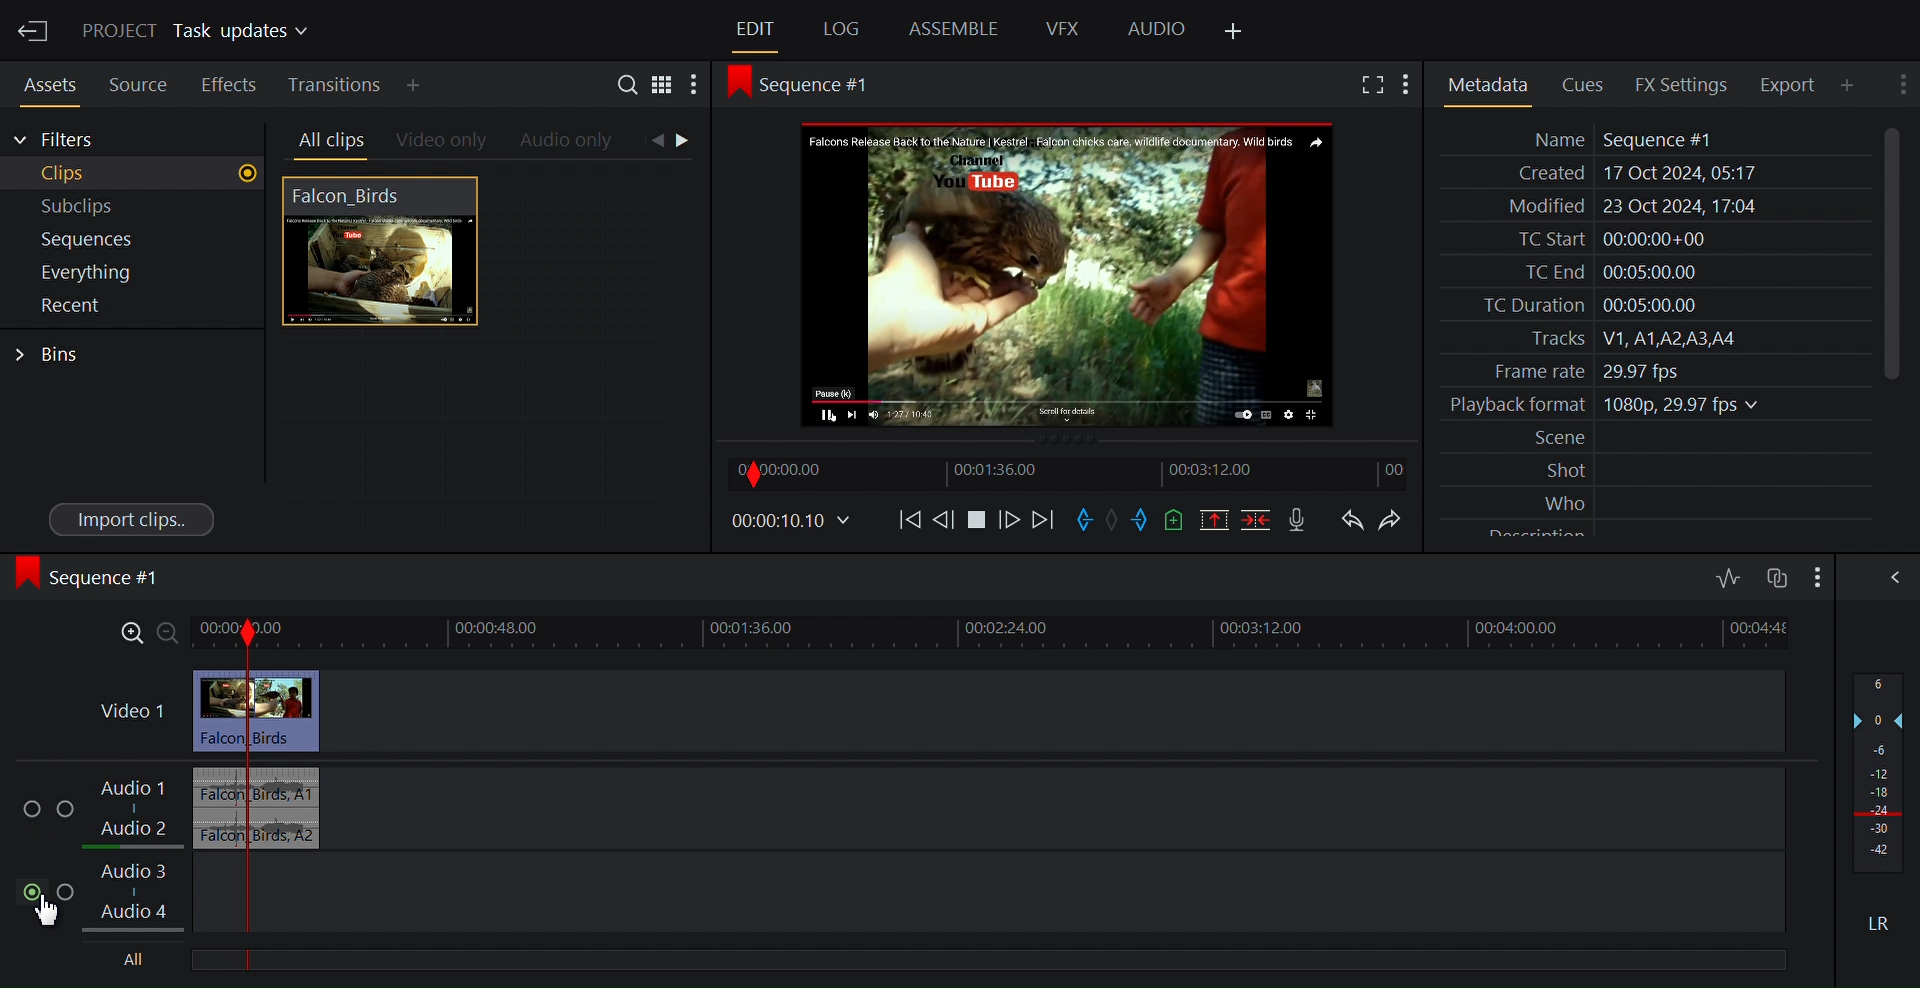  Describe the element at coordinates (1589, 83) in the screenshot. I see `Cues` at that location.